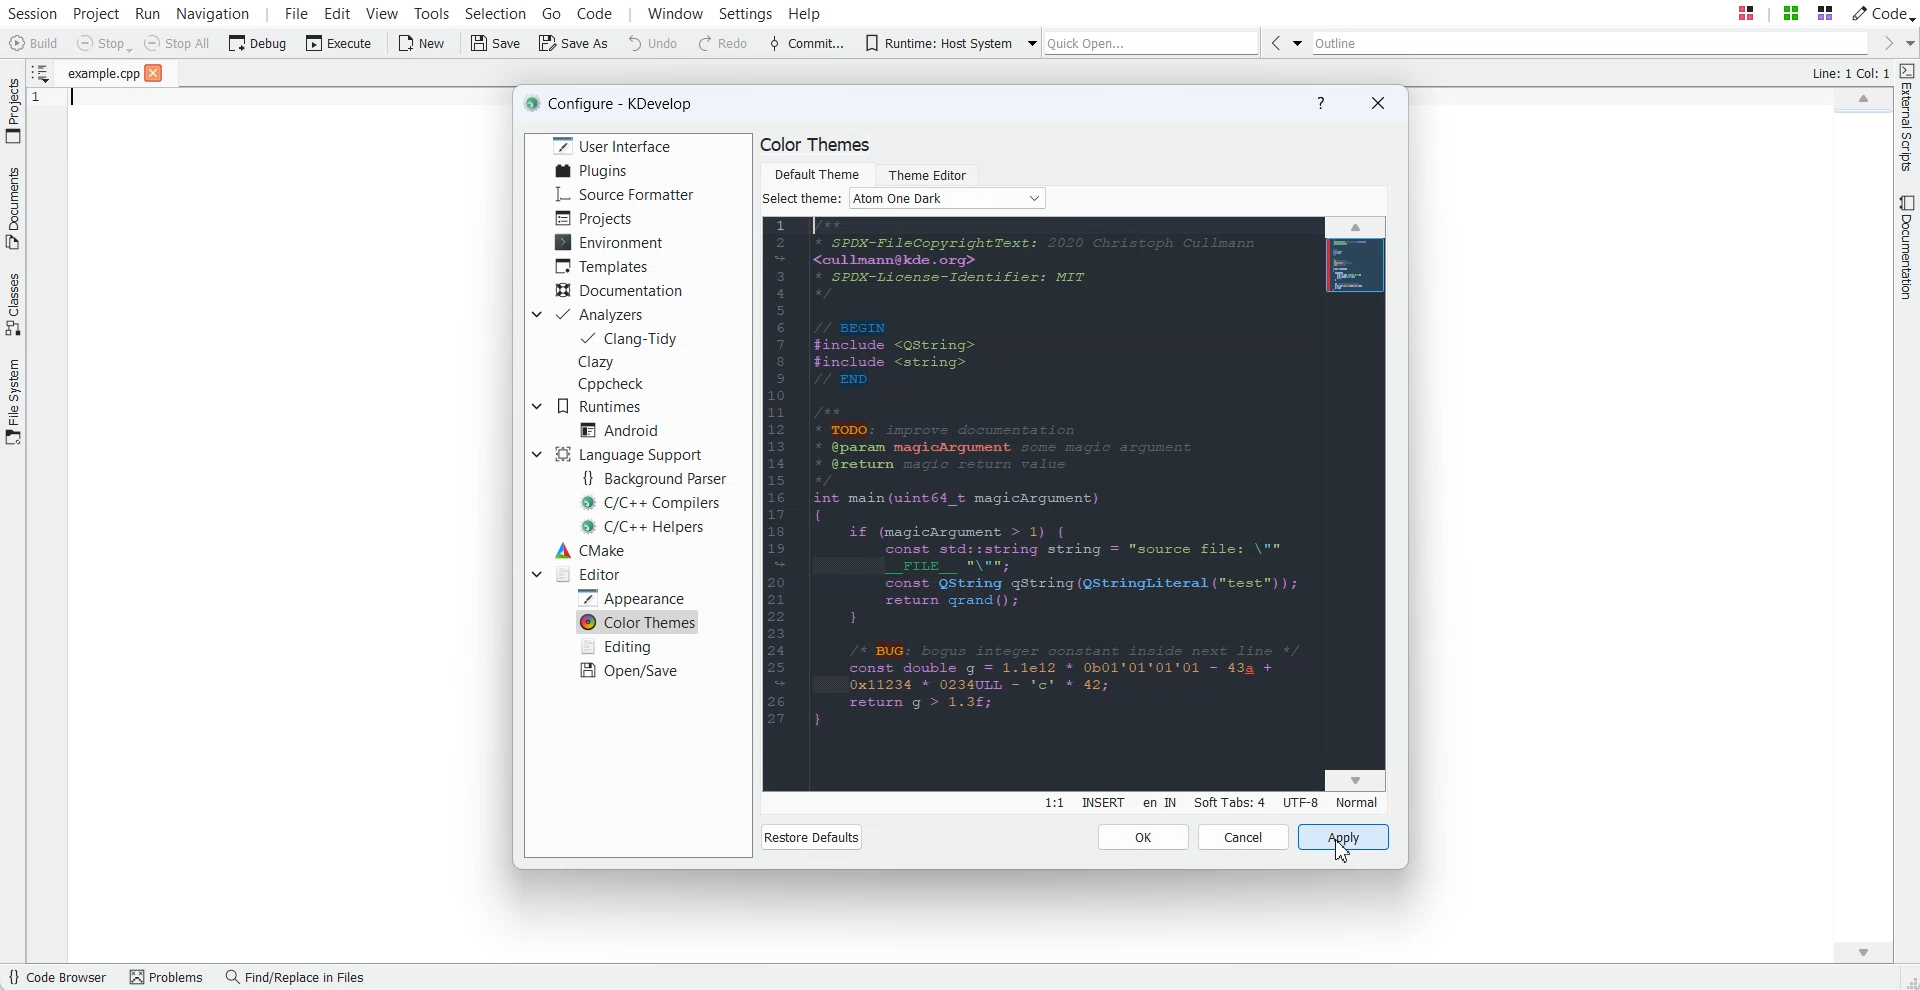  Describe the element at coordinates (1377, 102) in the screenshot. I see `Close` at that location.